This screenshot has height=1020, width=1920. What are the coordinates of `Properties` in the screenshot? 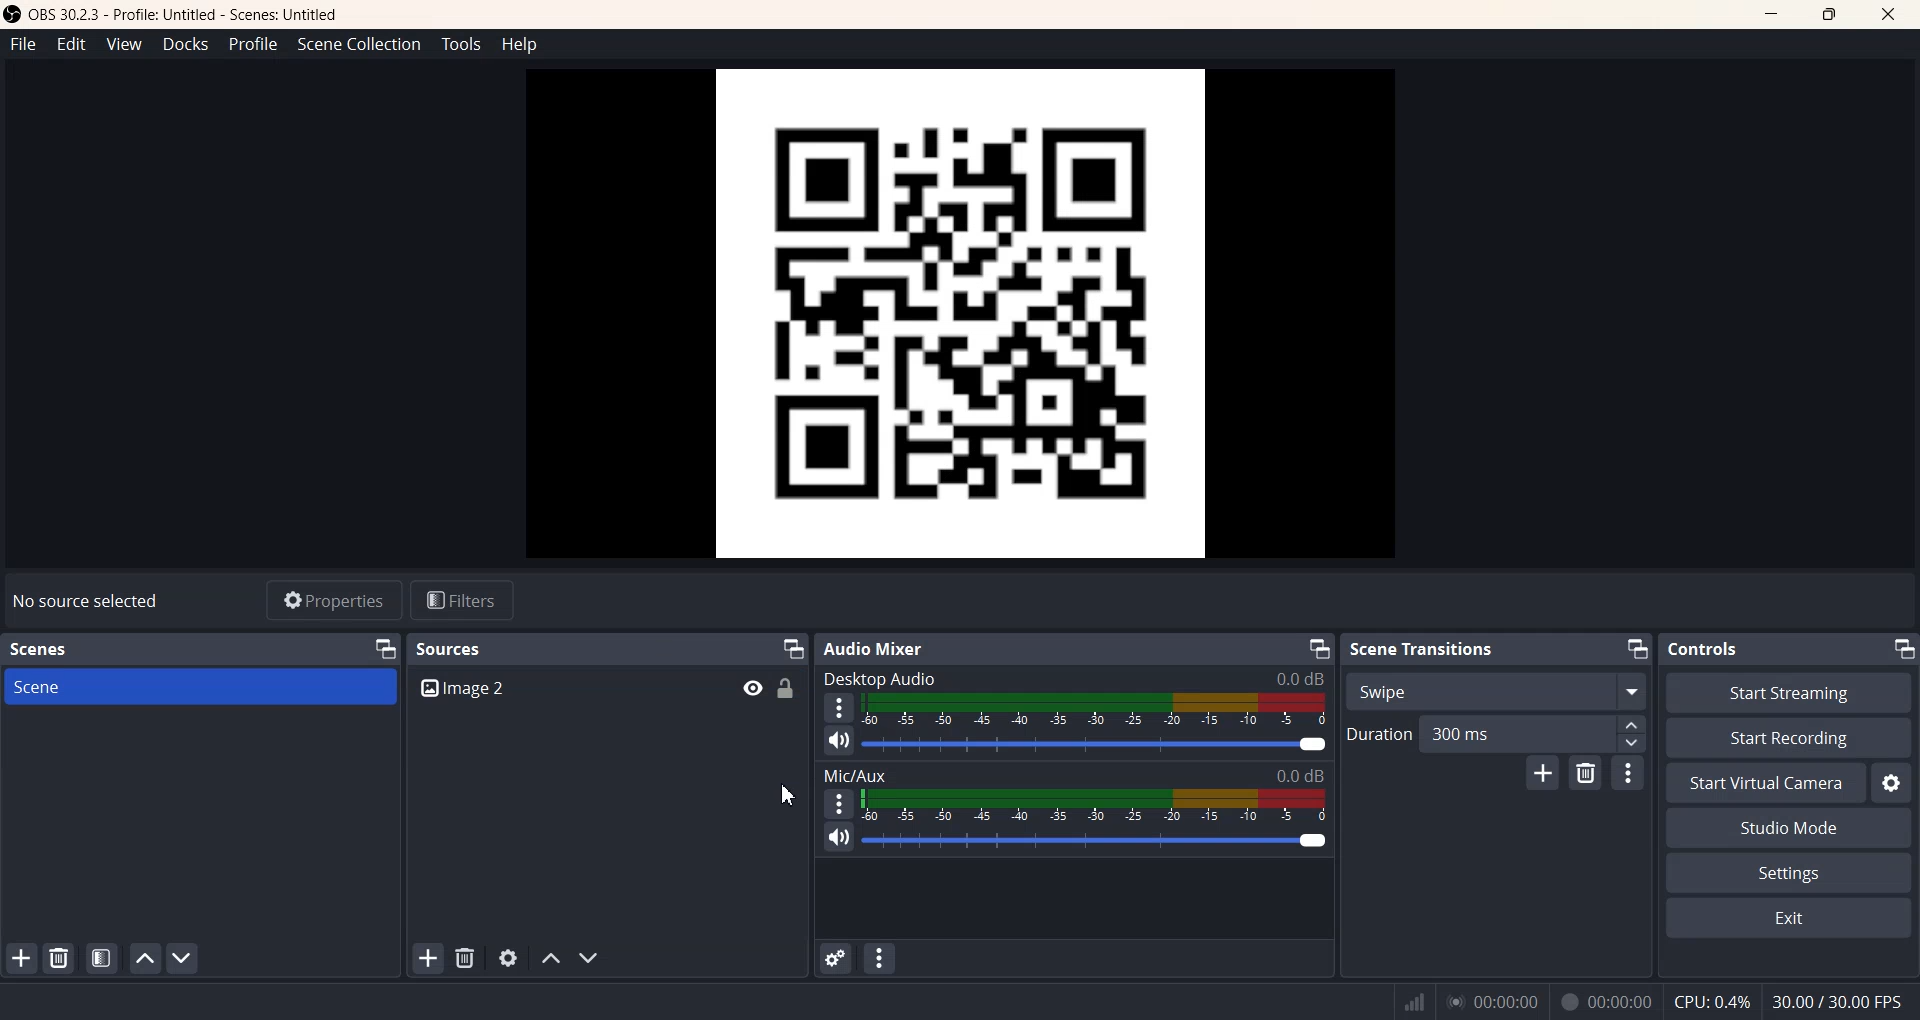 It's located at (332, 599).